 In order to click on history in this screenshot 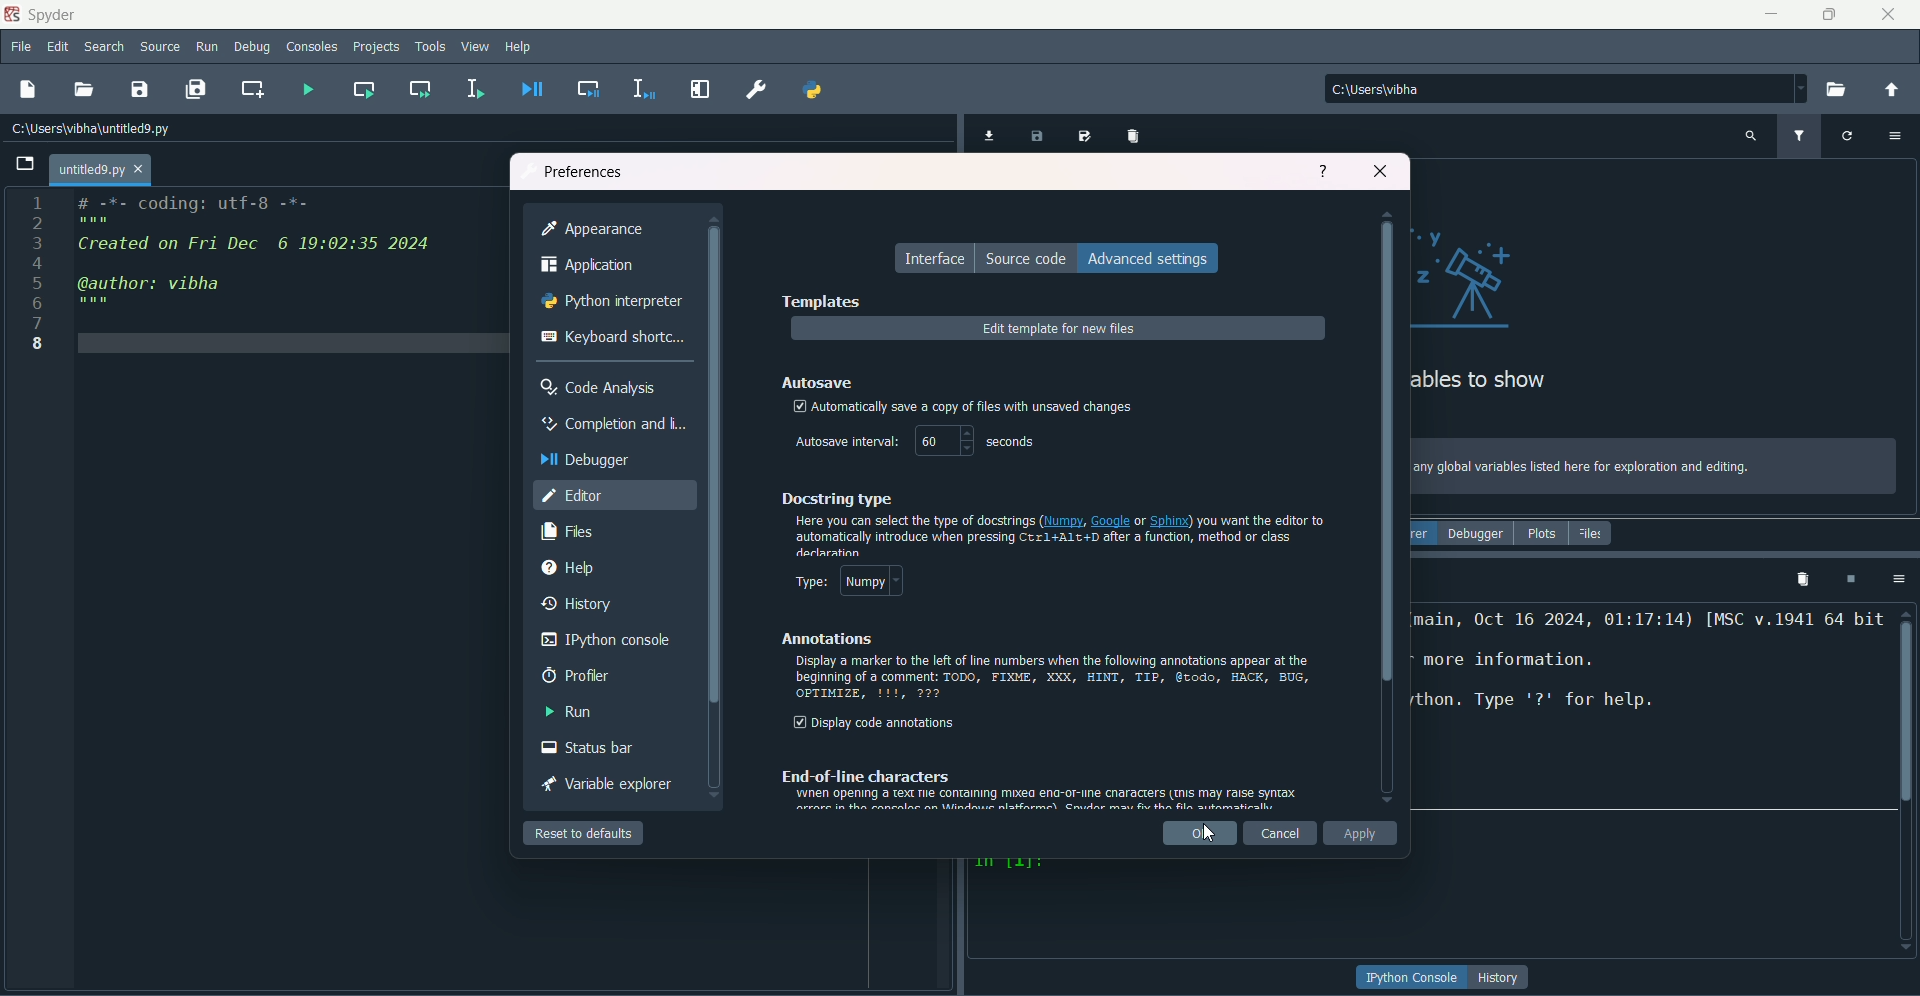, I will do `click(573, 606)`.